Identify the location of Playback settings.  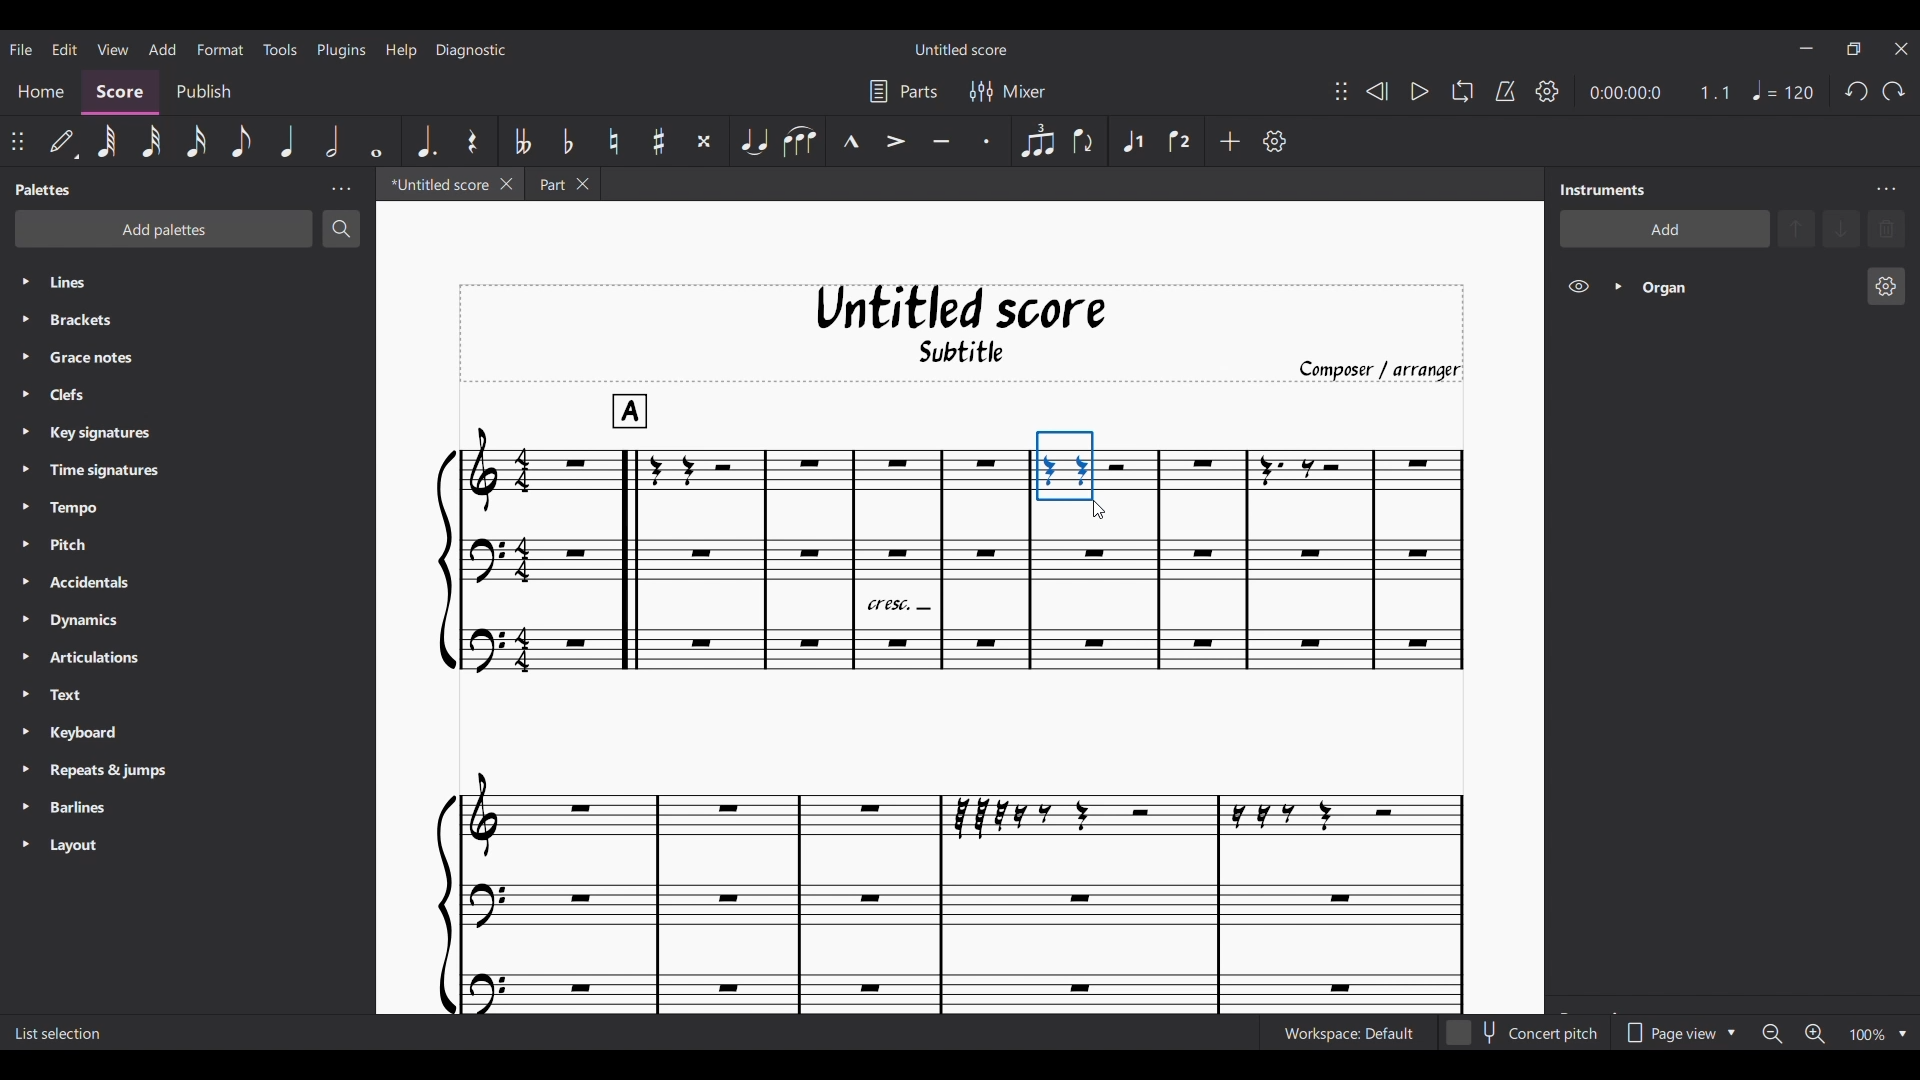
(1547, 91).